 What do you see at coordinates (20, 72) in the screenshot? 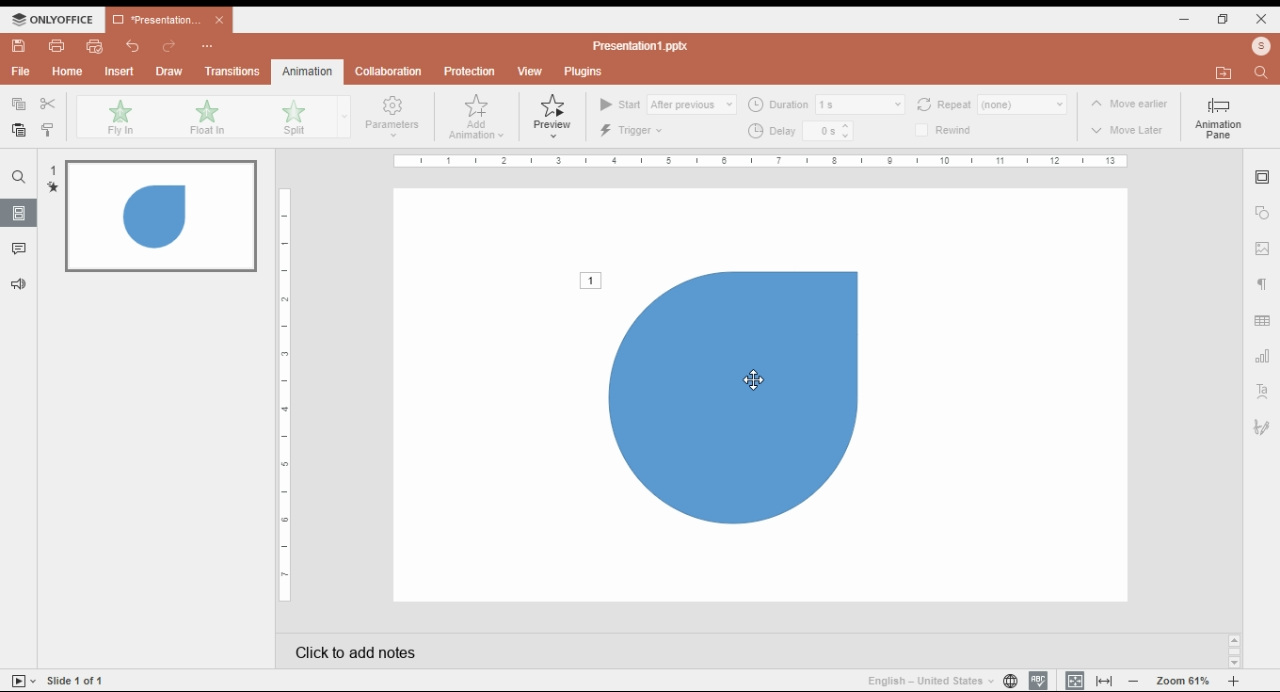
I see `file` at bounding box center [20, 72].